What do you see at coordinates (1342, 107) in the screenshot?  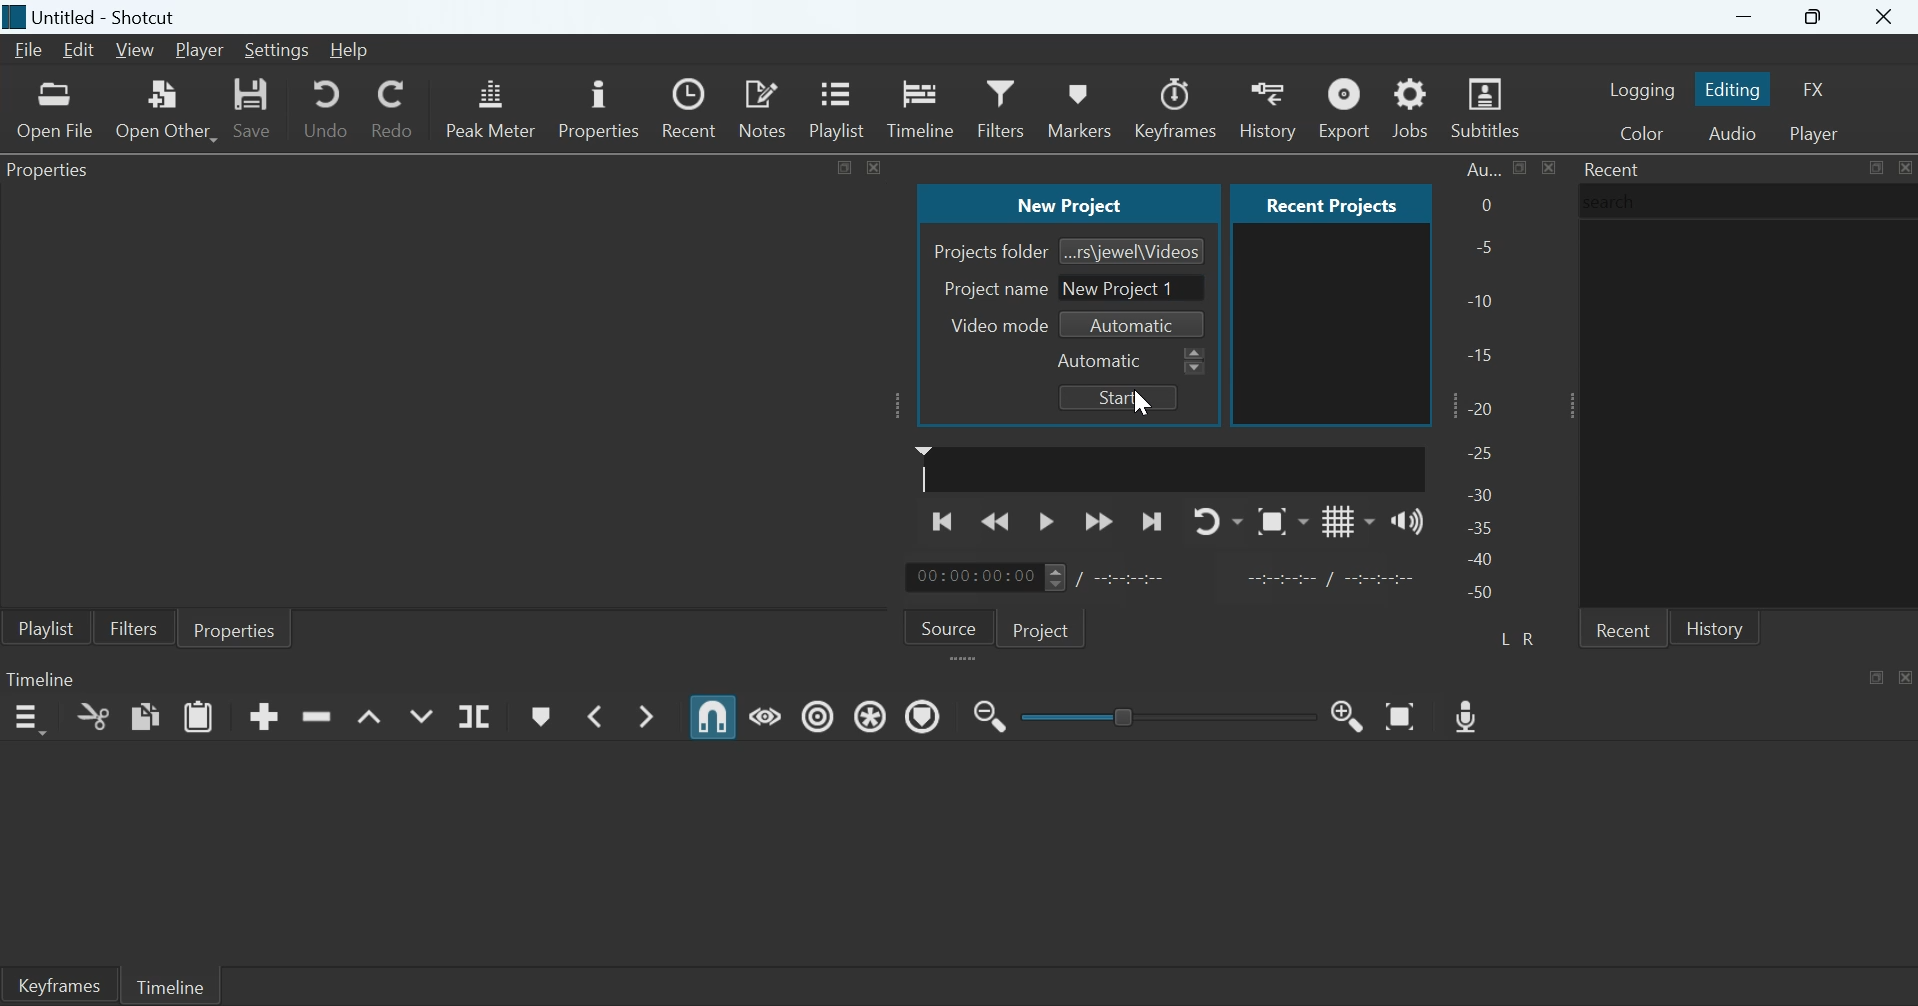 I see `Export` at bounding box center [1342, 107].